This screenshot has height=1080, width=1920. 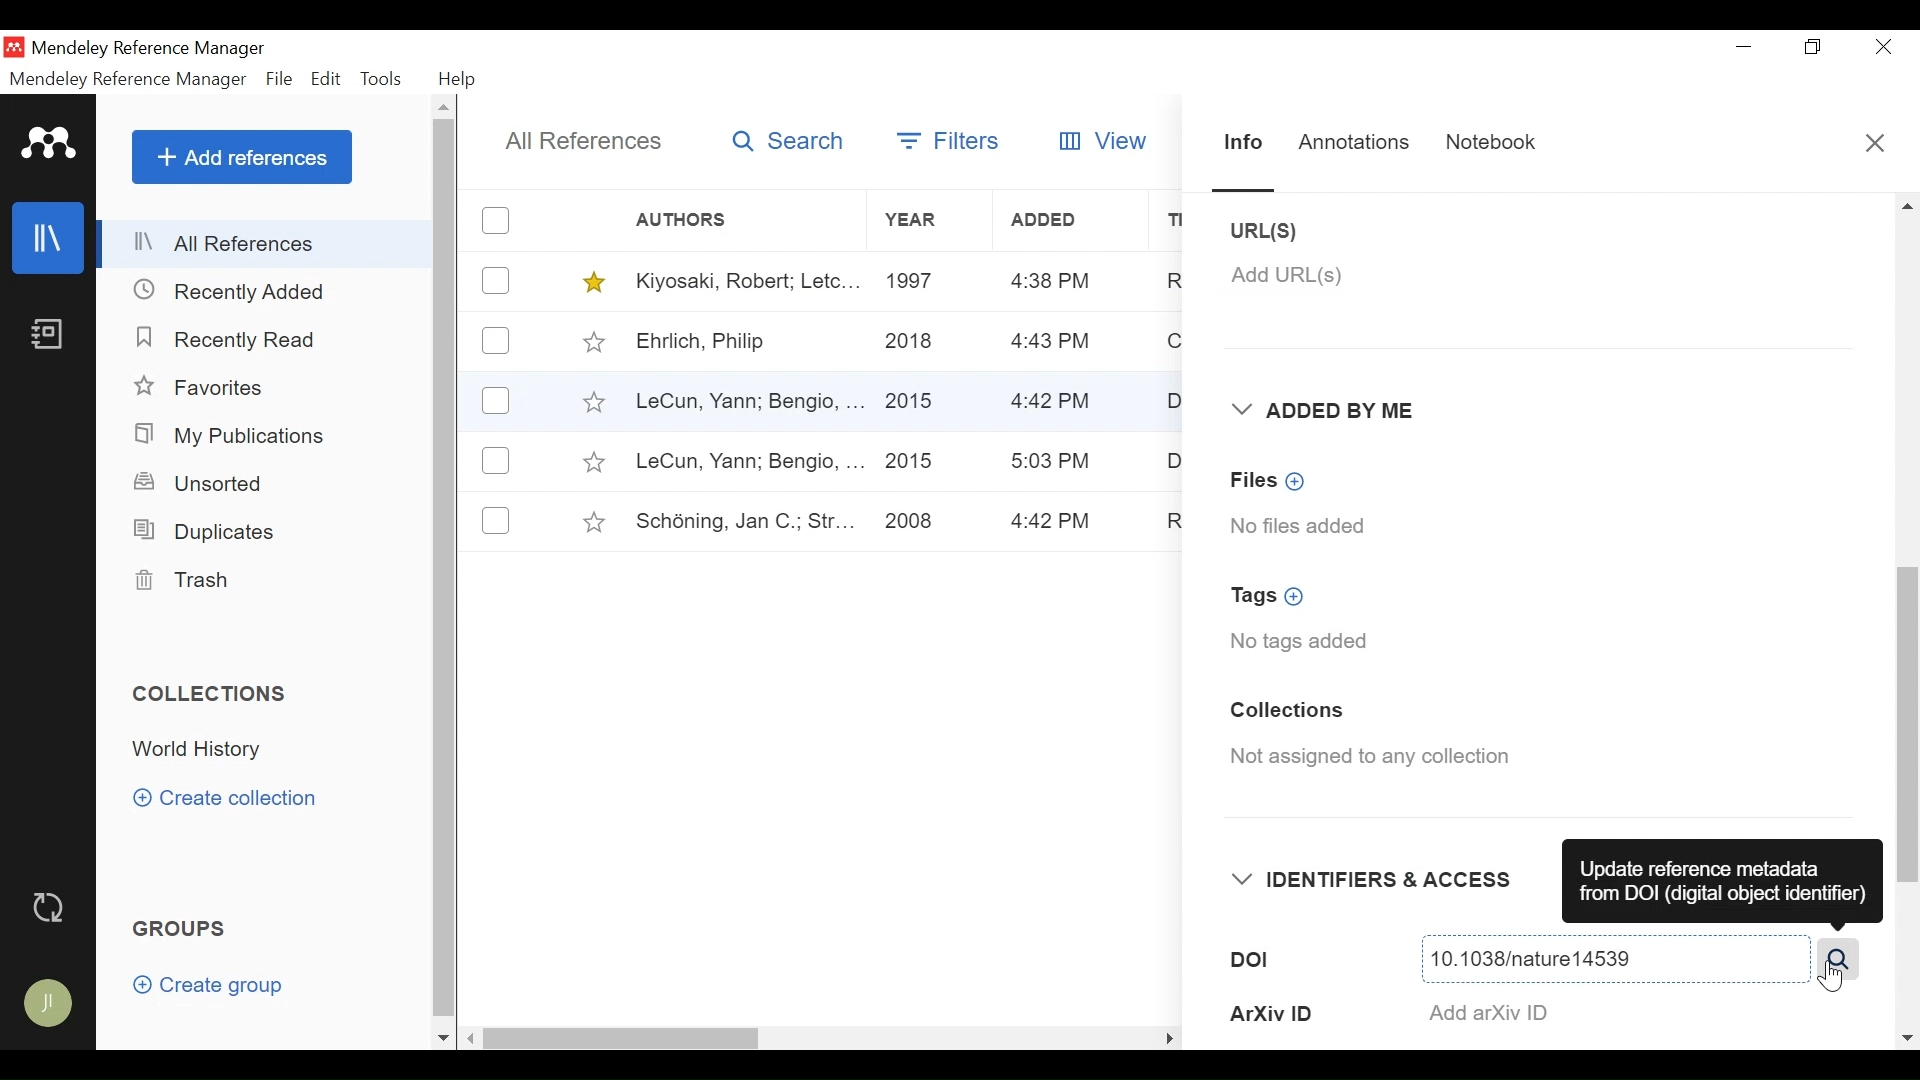 What do you see at coordinates (496, 281) in the screenshot?
I see `(un)select` at bounding box center [496, 281].